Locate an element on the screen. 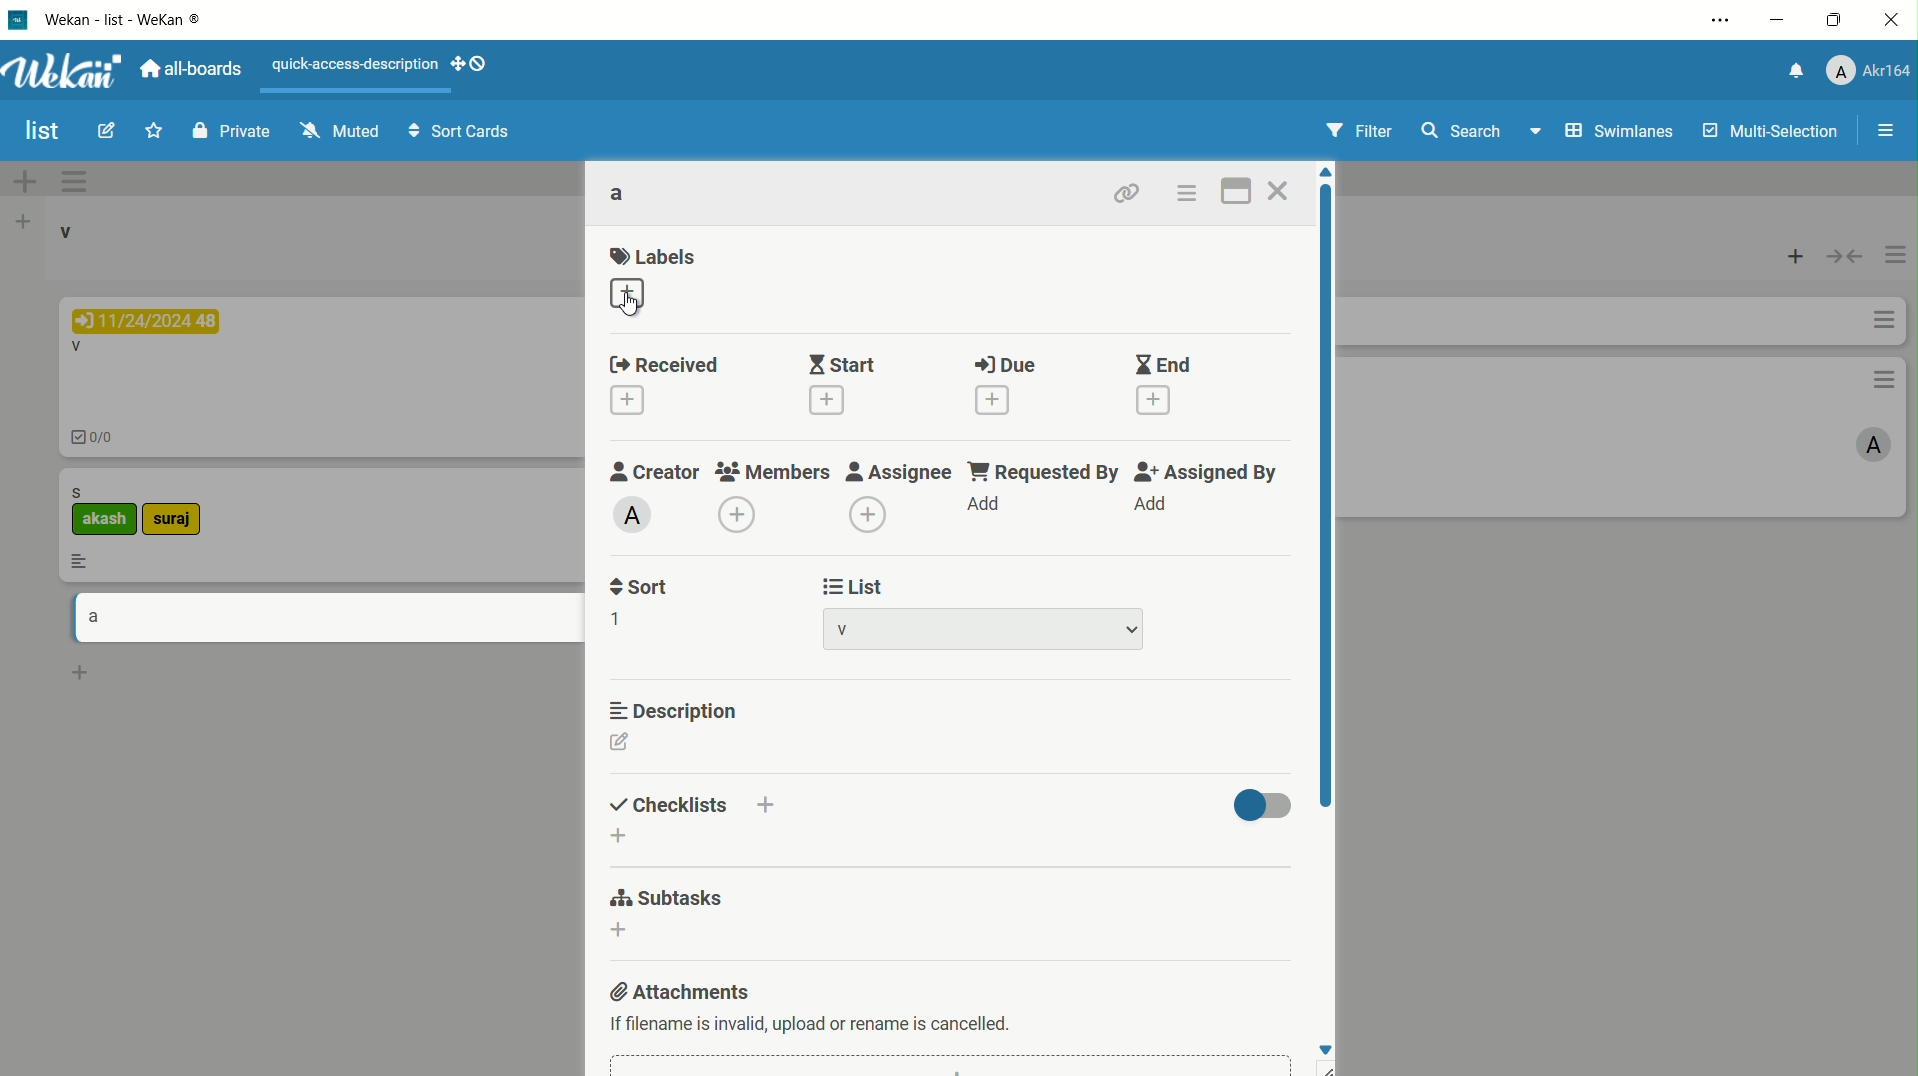 The image size is (1918, 1076). board name is located at coordinates (39, 131).